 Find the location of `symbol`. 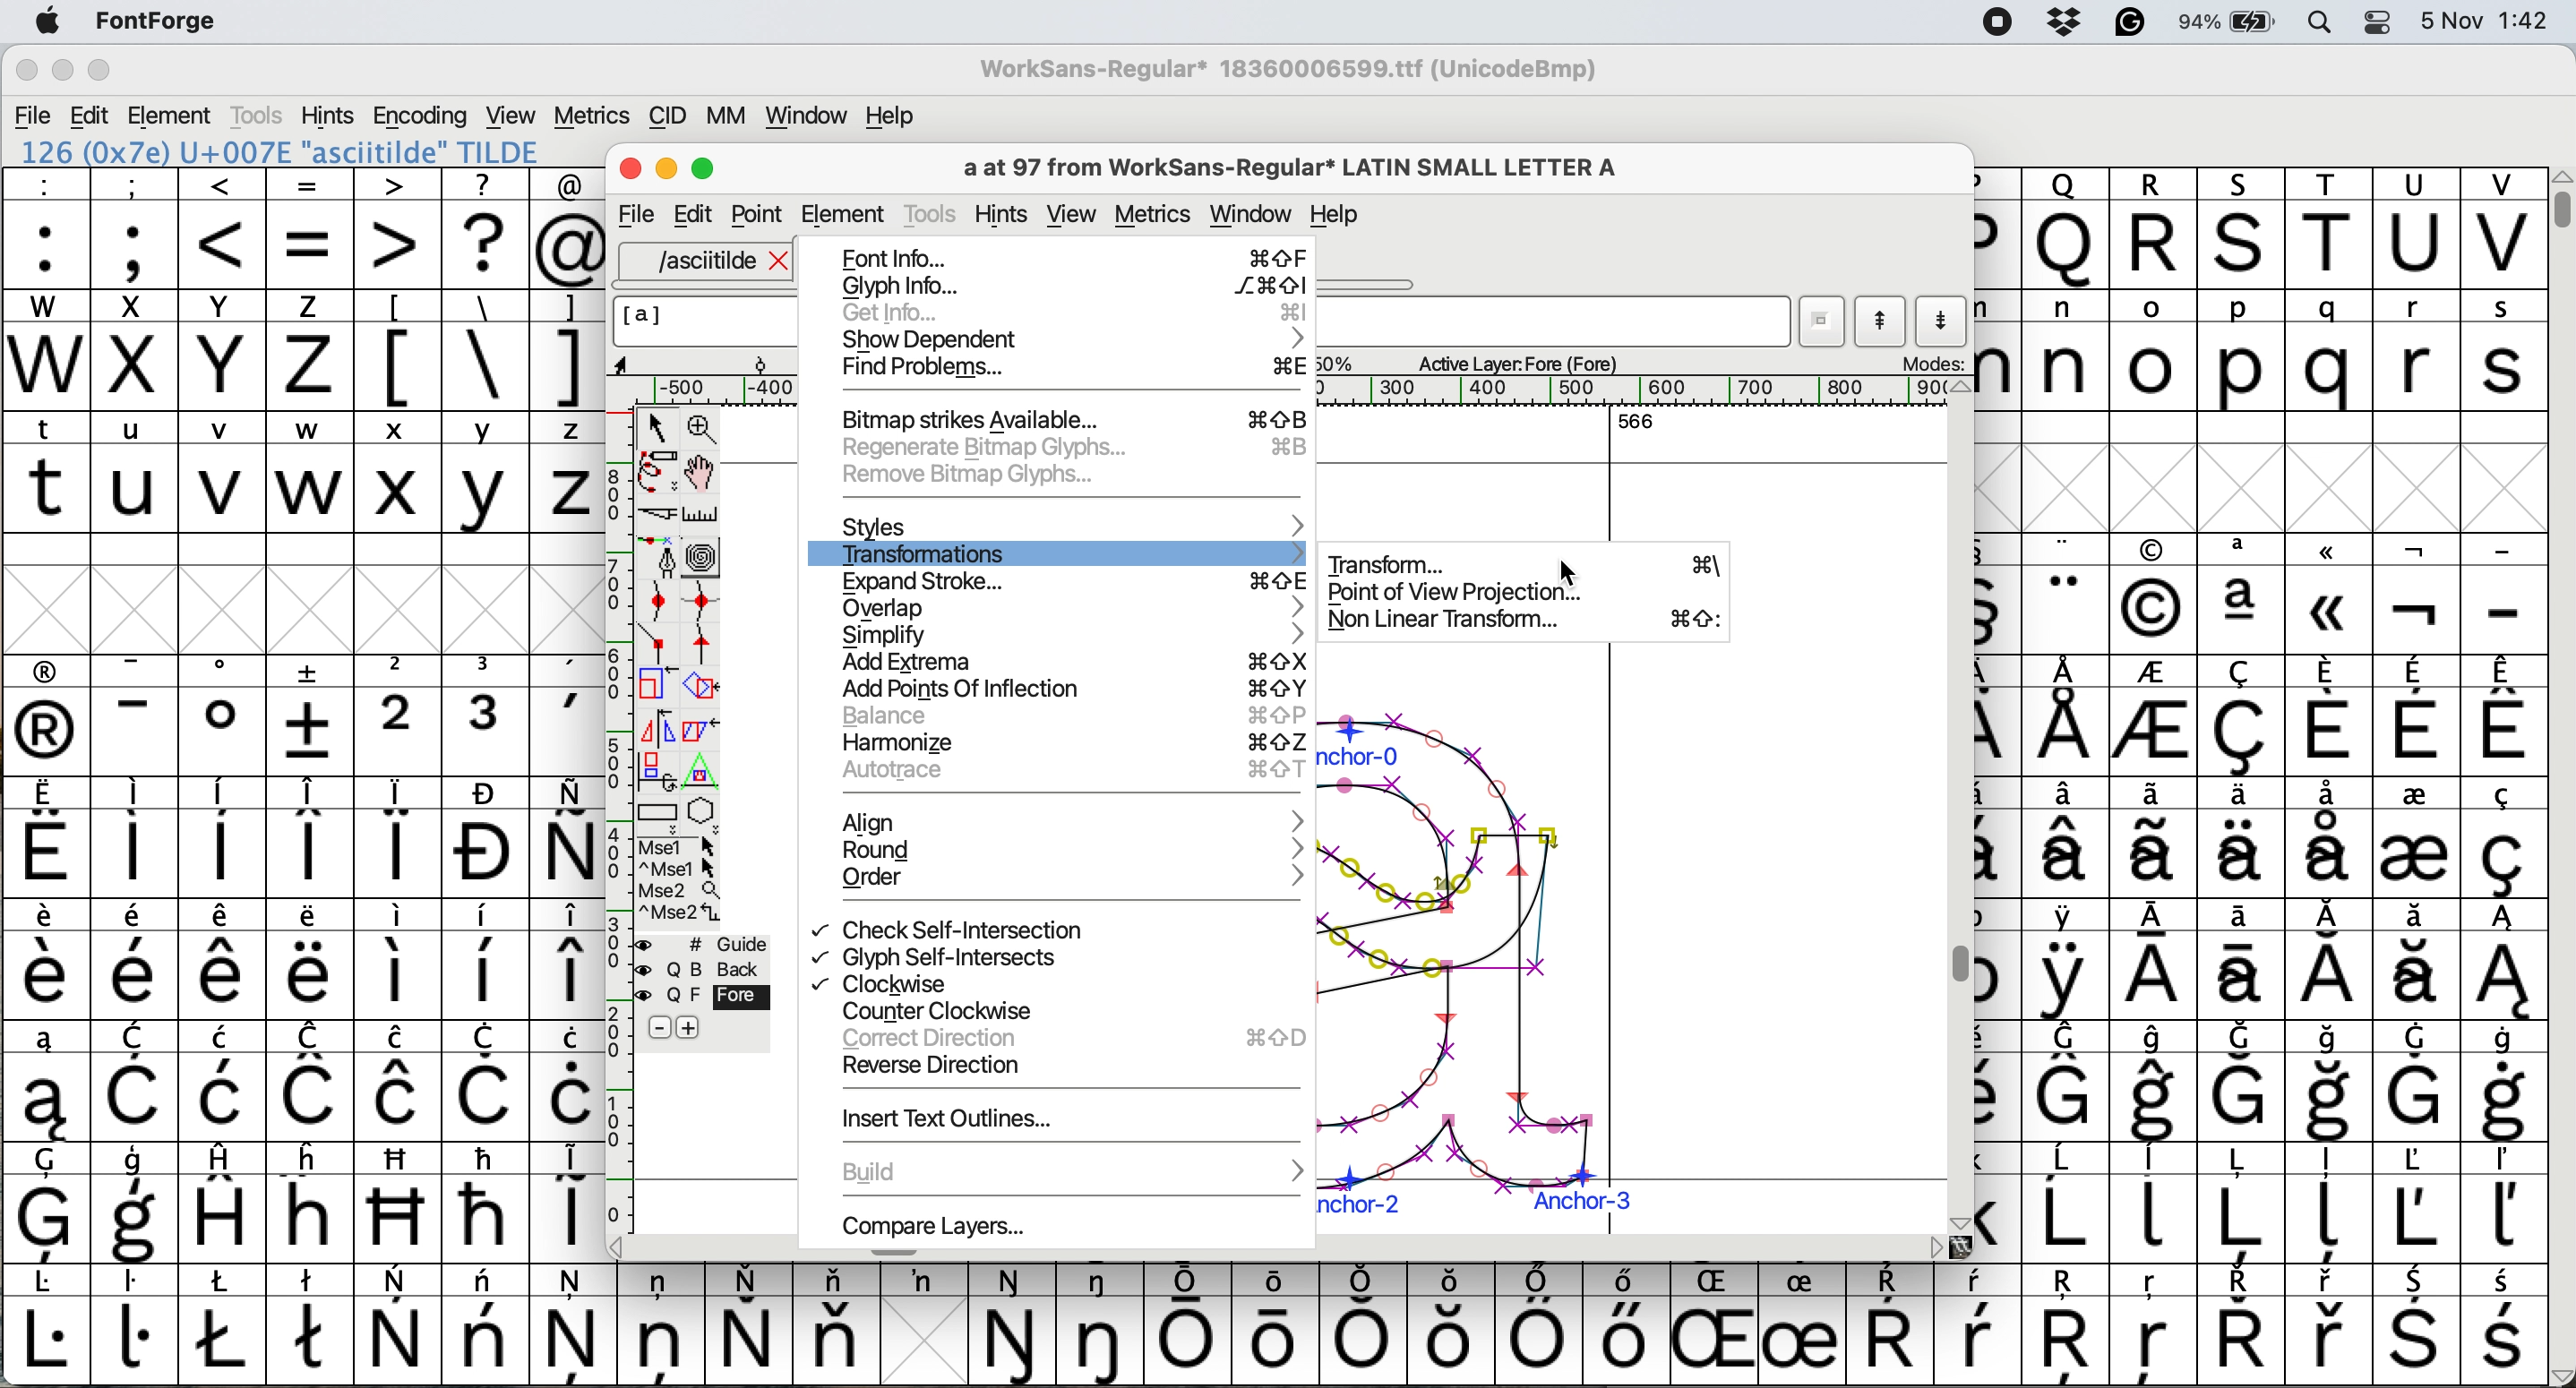

symbol is located at coordinates (2240, 1202).